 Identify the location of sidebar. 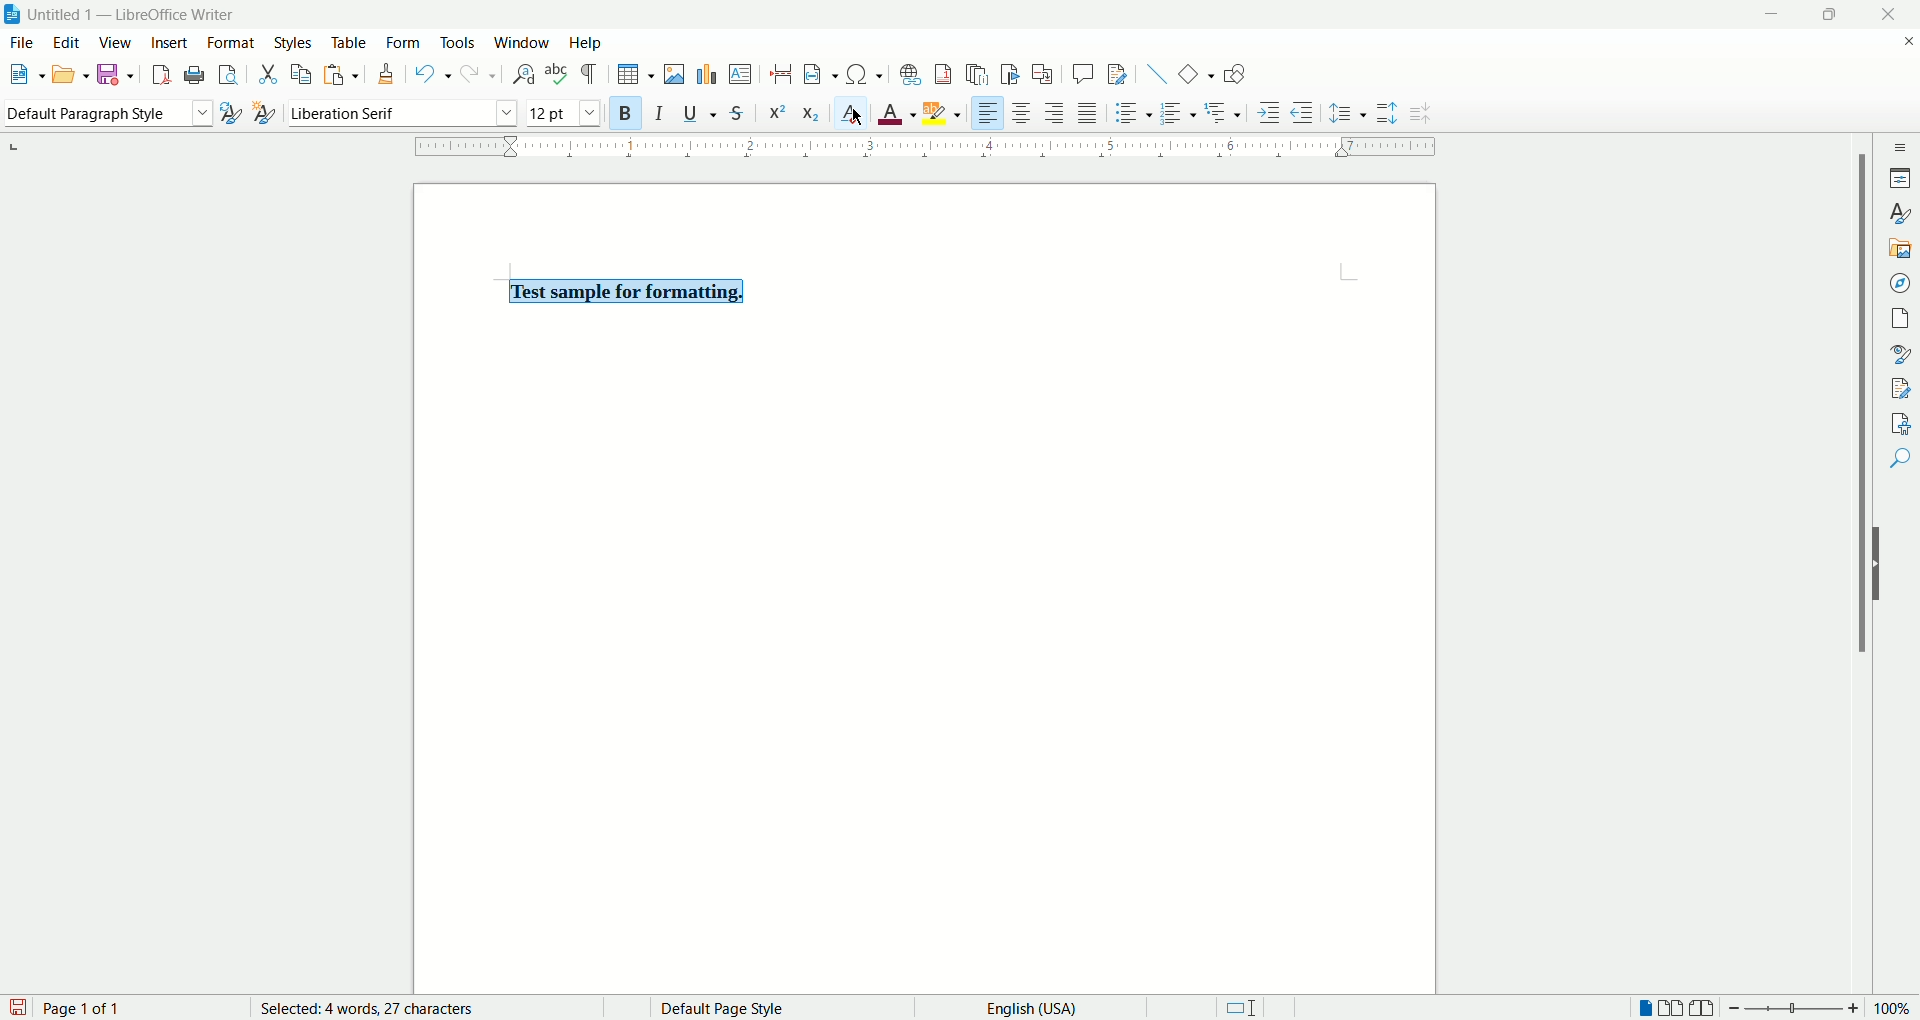
(1901, 146).